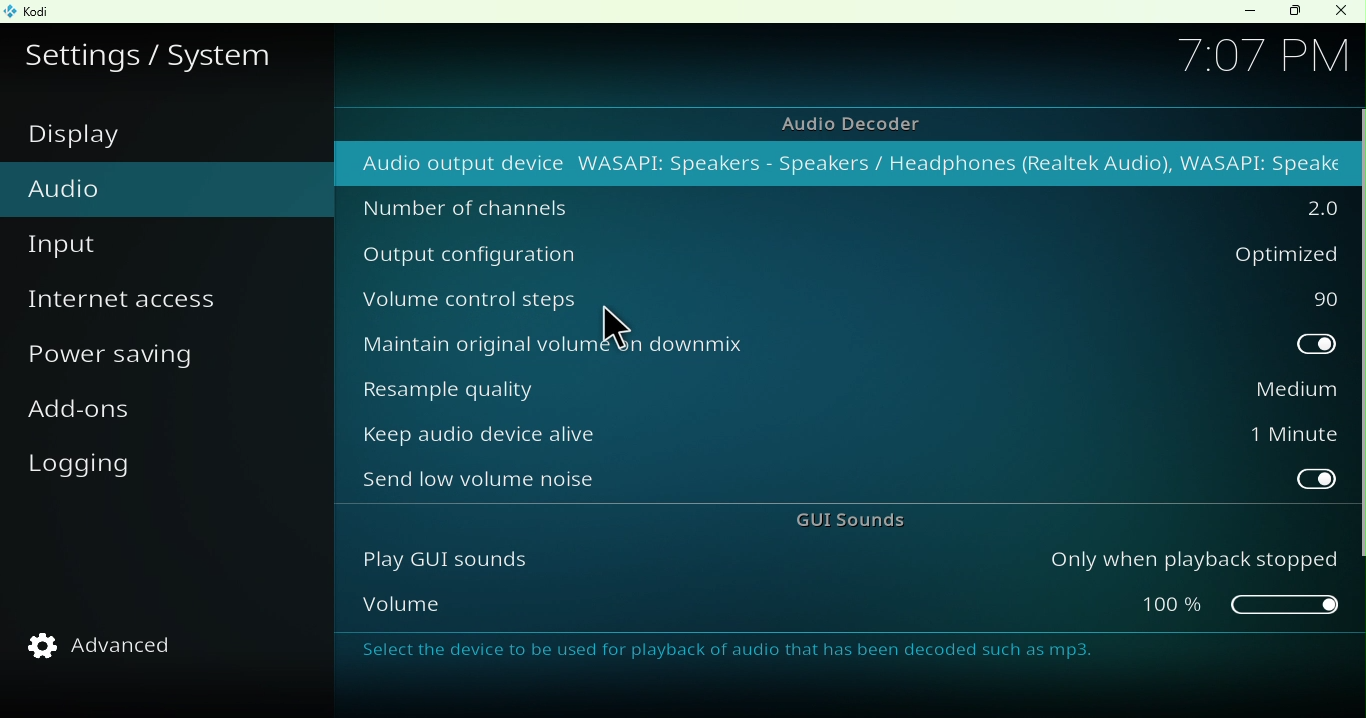  I want to click on Select the device to be used for playback of audio that has been decoded such as mp3., so click(768, 649).